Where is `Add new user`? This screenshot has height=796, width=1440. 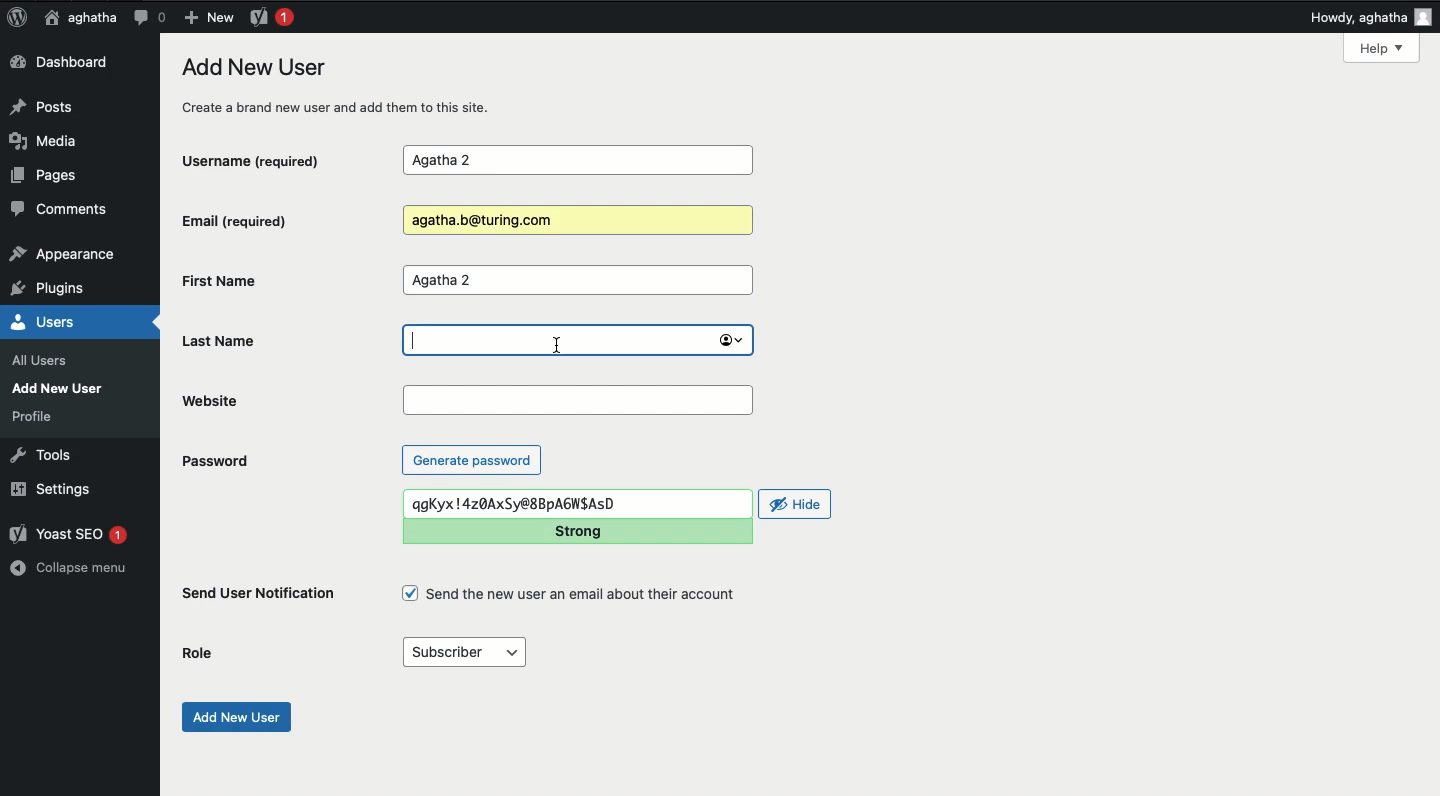 Add new user is located at coordinates (234, 717).